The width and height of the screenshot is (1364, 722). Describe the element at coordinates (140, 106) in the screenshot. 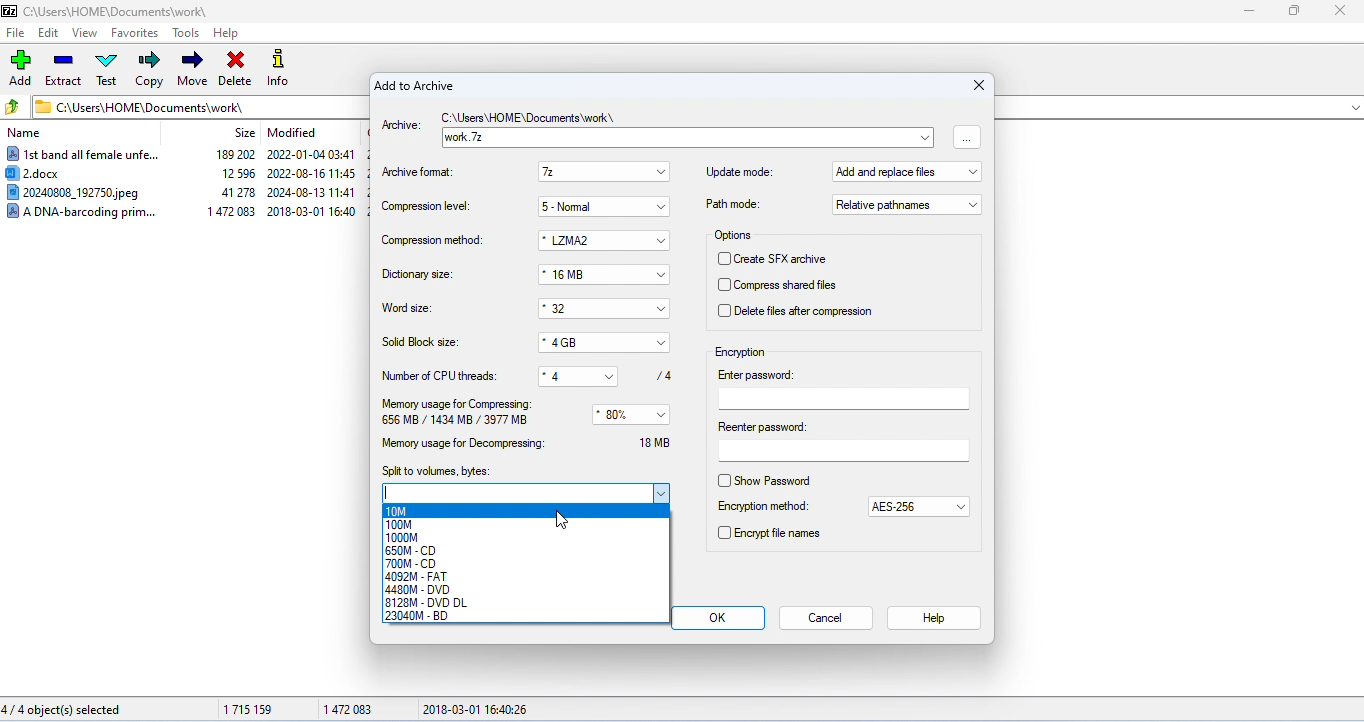

I see `CAUsers\HOME\Documents\work\` at that location.